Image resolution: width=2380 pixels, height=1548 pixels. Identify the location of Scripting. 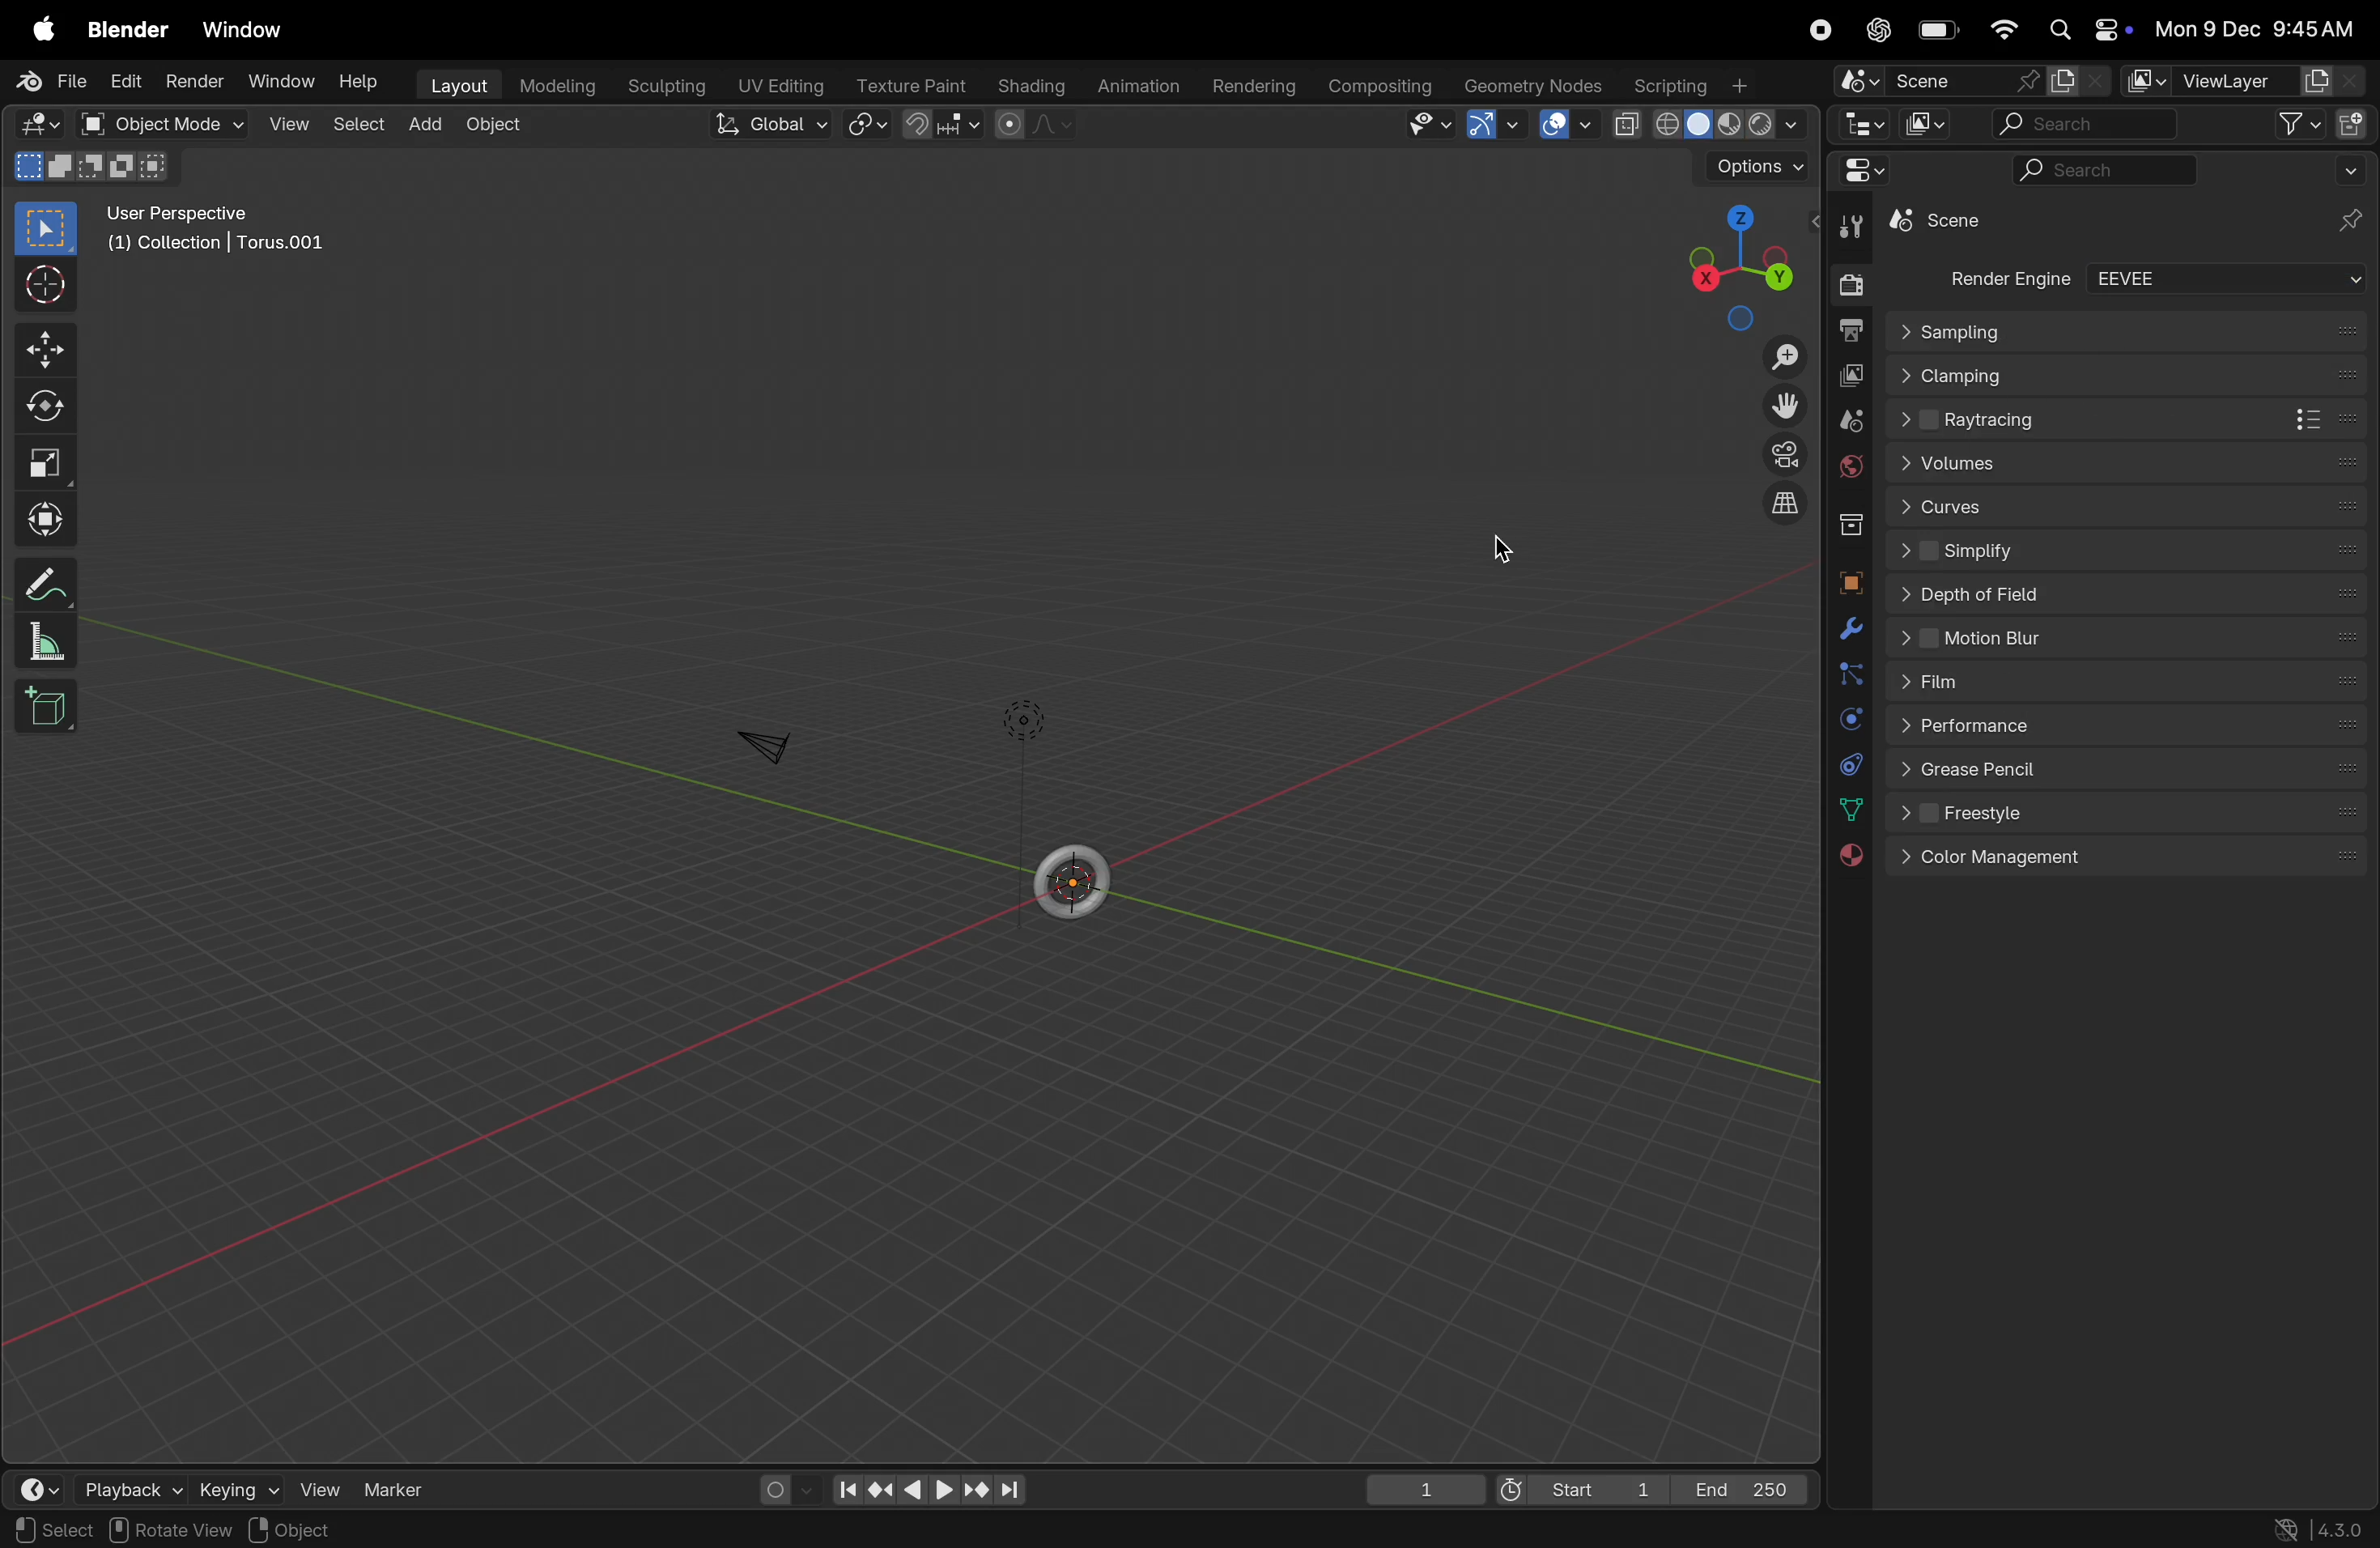
(1699, 85).